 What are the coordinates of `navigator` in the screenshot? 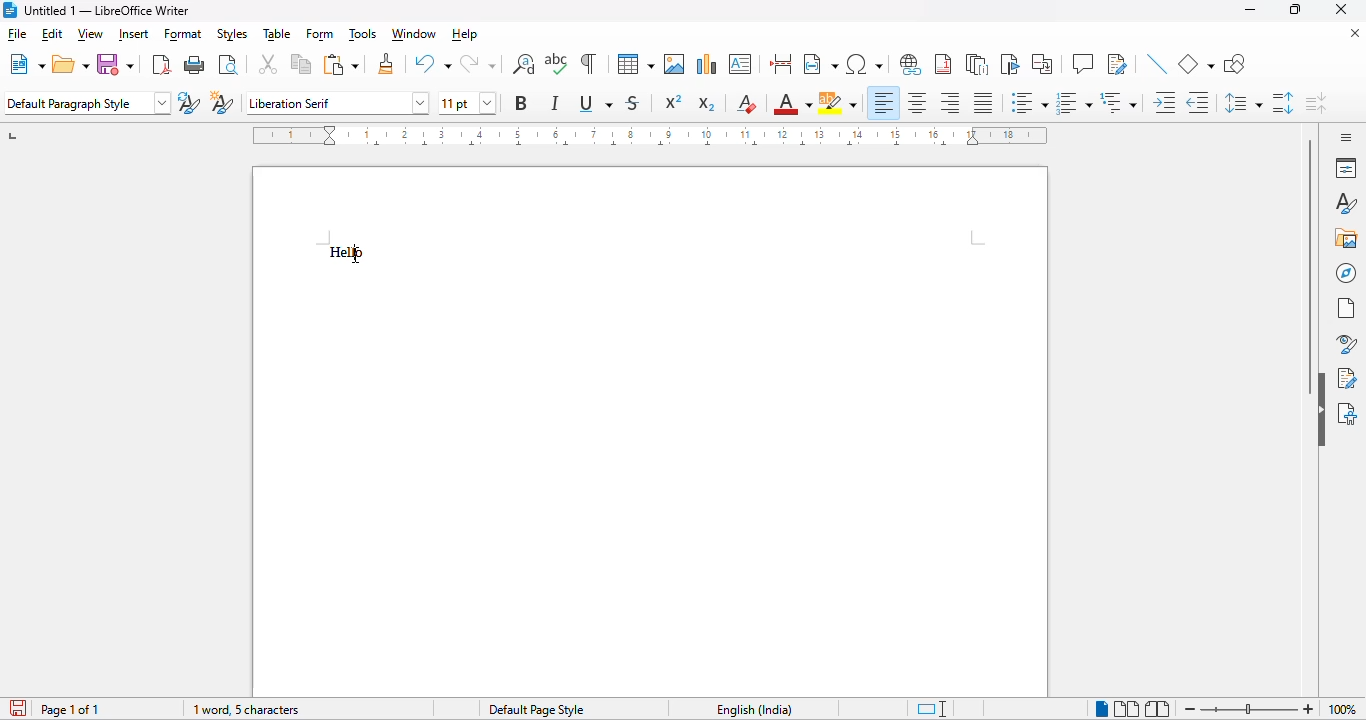 It's located at (1346, 273).